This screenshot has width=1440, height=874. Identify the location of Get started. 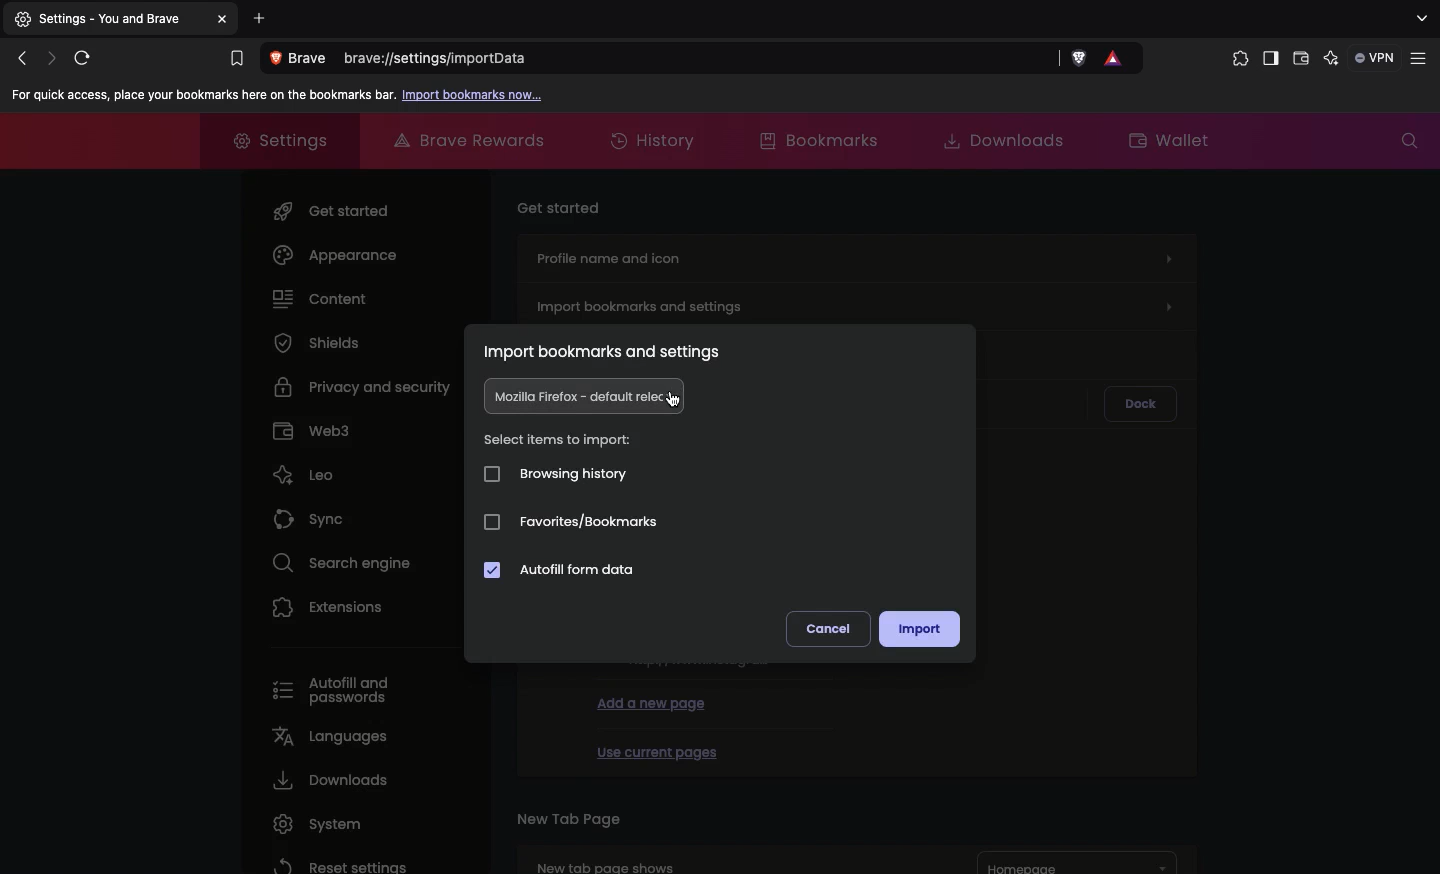
(561, 205).